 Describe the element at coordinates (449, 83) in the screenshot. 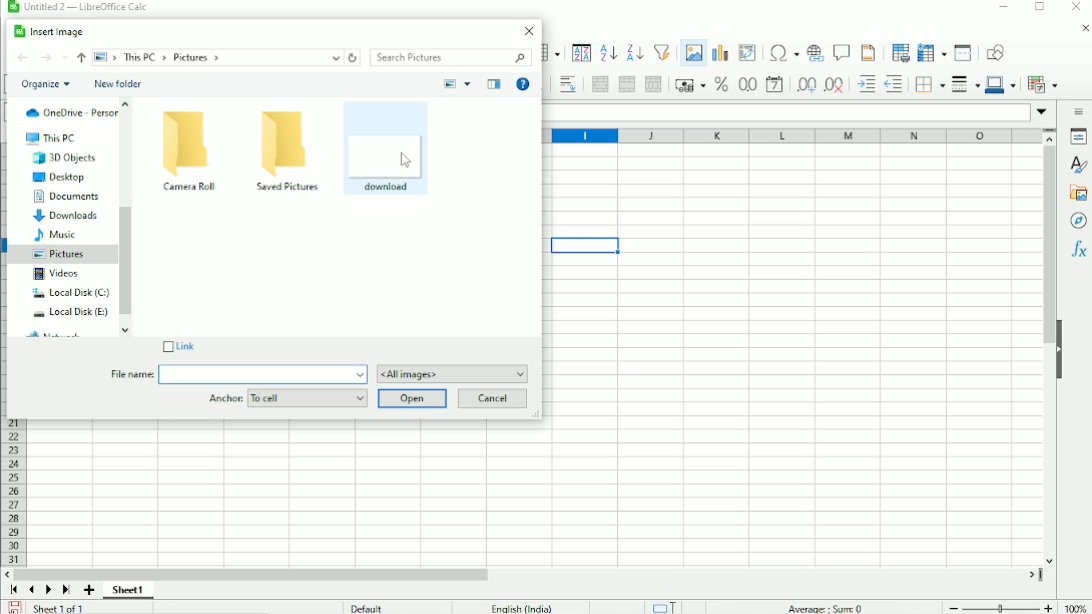

I see `Change your view` at that location.